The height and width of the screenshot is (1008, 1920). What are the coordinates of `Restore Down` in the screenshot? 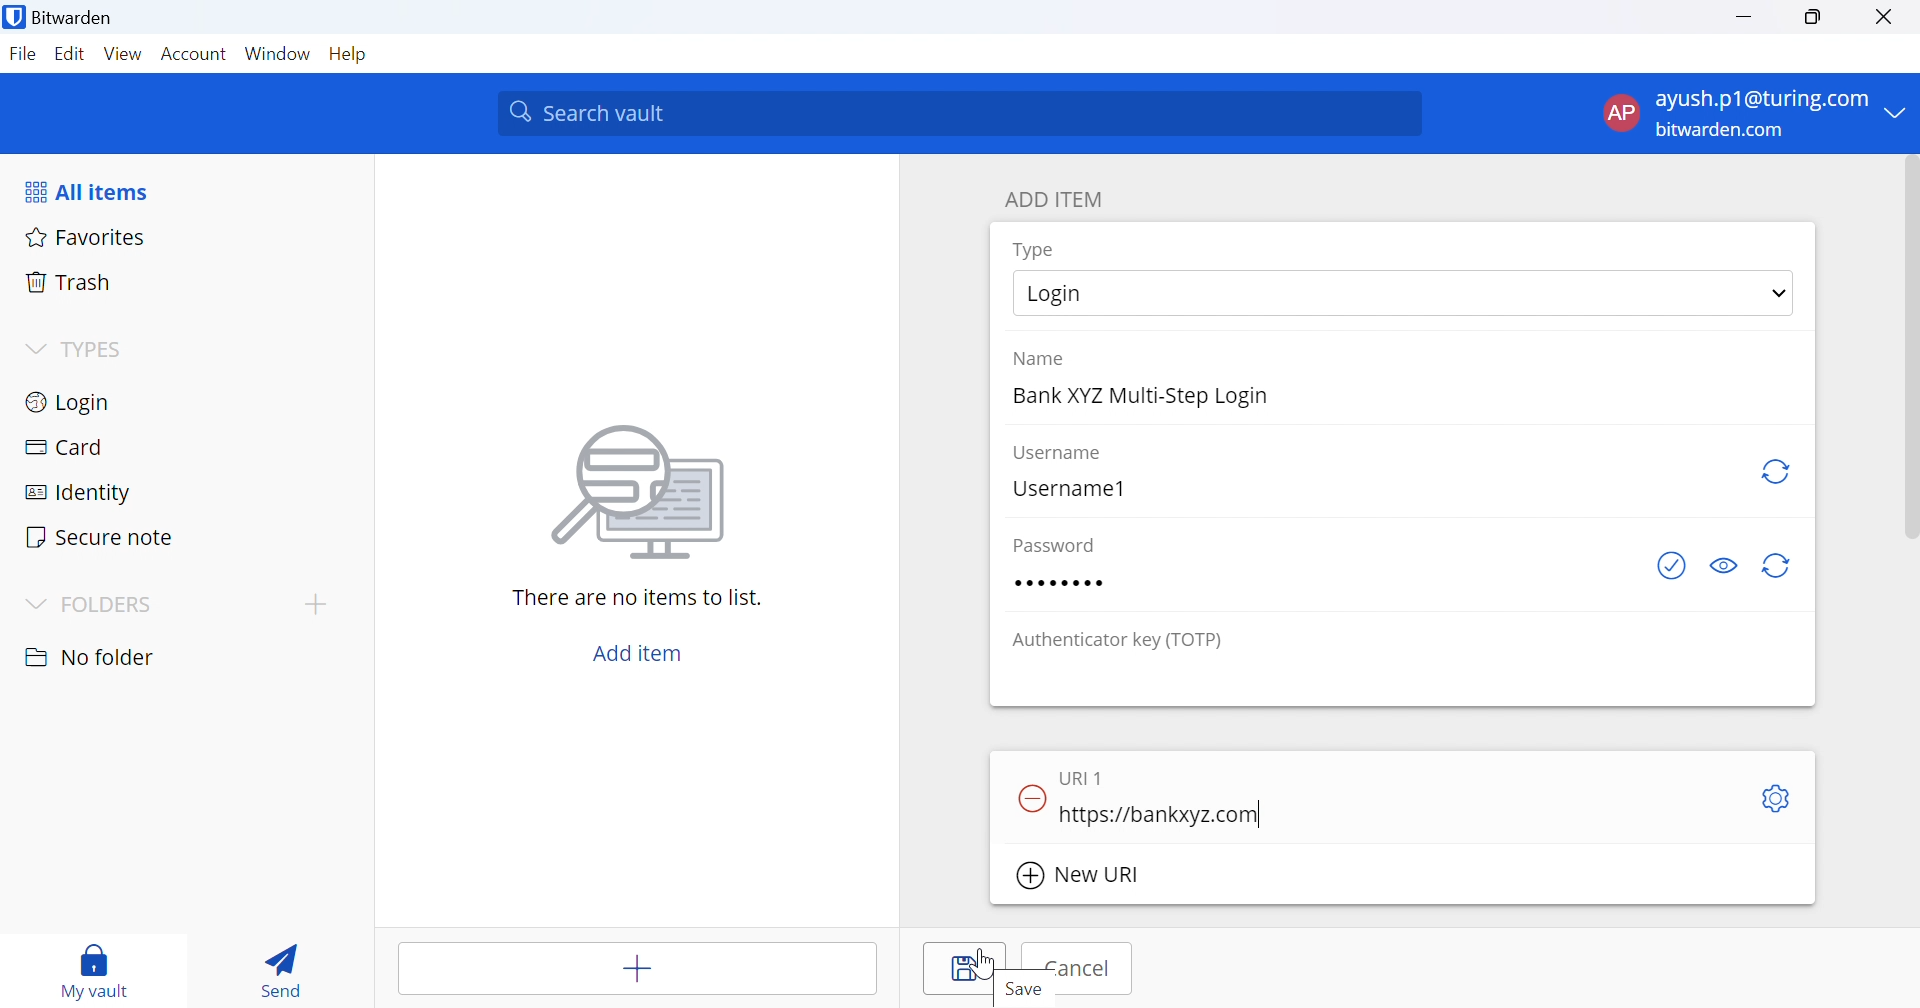 It's located at (1815, 18).